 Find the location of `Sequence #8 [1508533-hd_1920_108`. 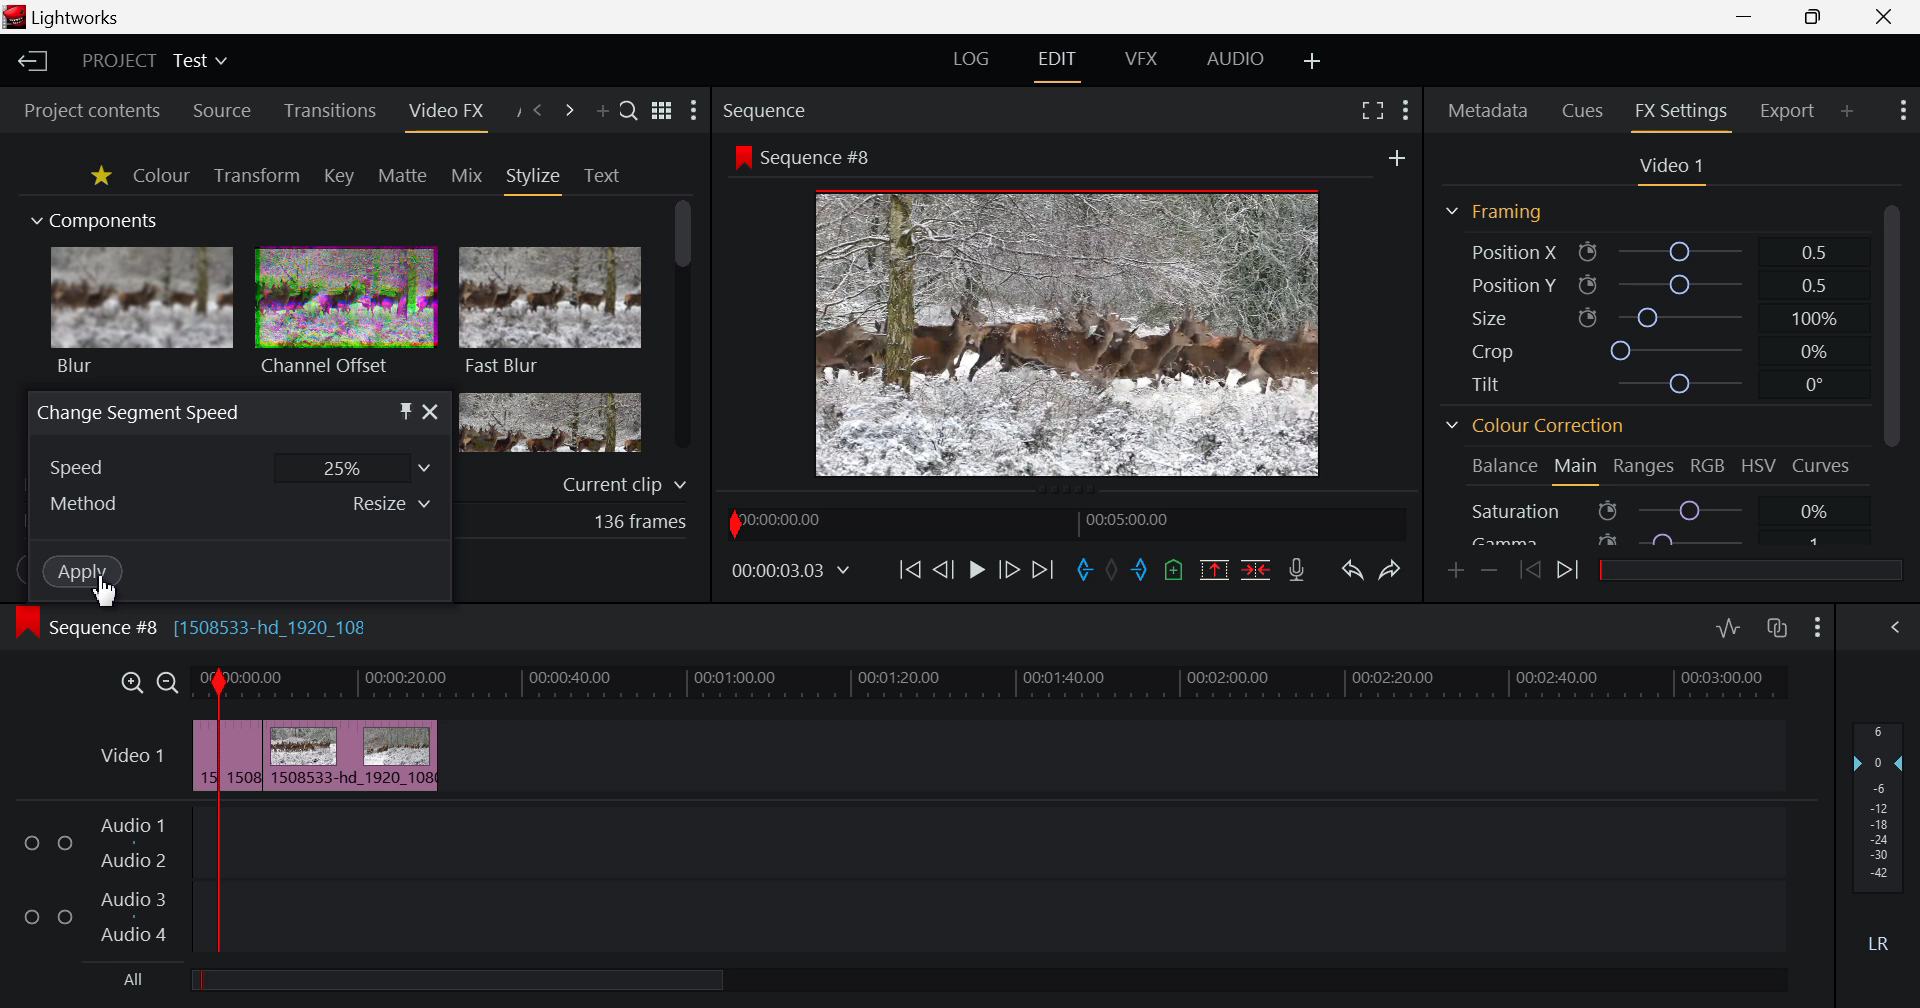

Sequence #8 [1508533-hd_1920_108 is located at coordinates (227, 625).